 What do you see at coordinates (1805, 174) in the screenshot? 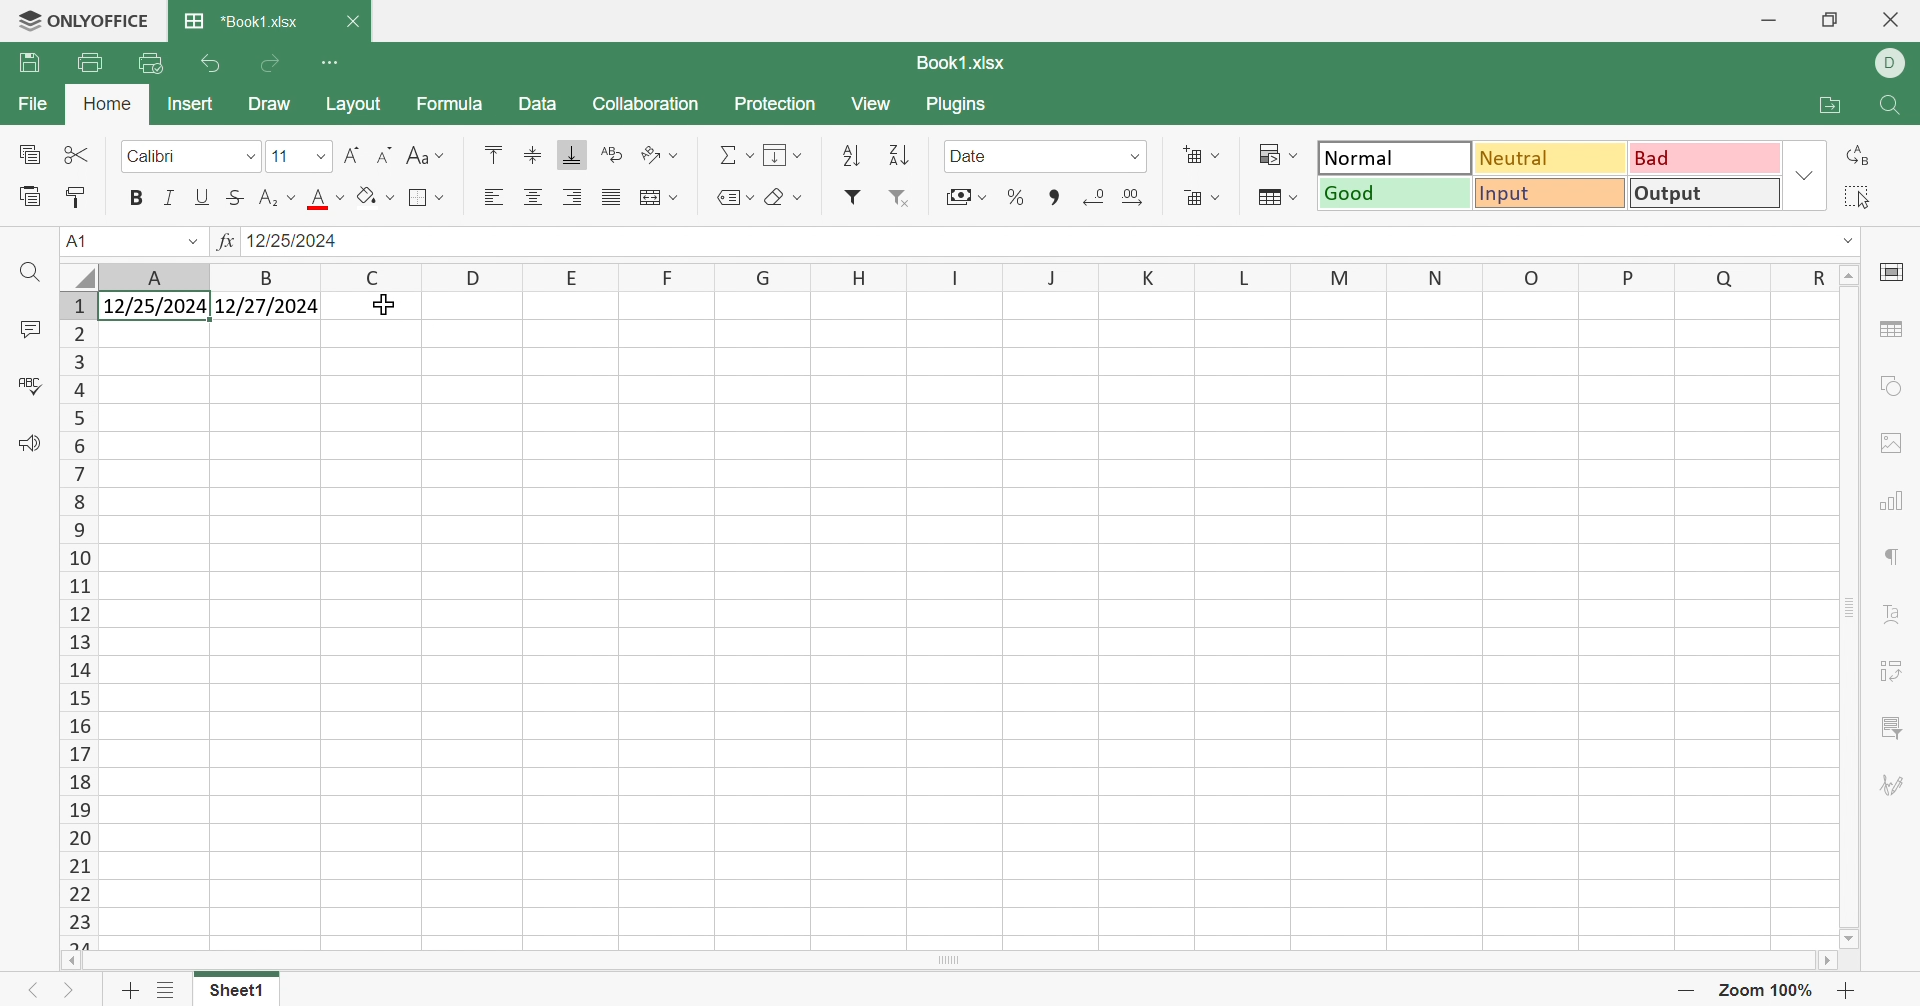
I see `Drop Down` at bounding box center [1805, 174].